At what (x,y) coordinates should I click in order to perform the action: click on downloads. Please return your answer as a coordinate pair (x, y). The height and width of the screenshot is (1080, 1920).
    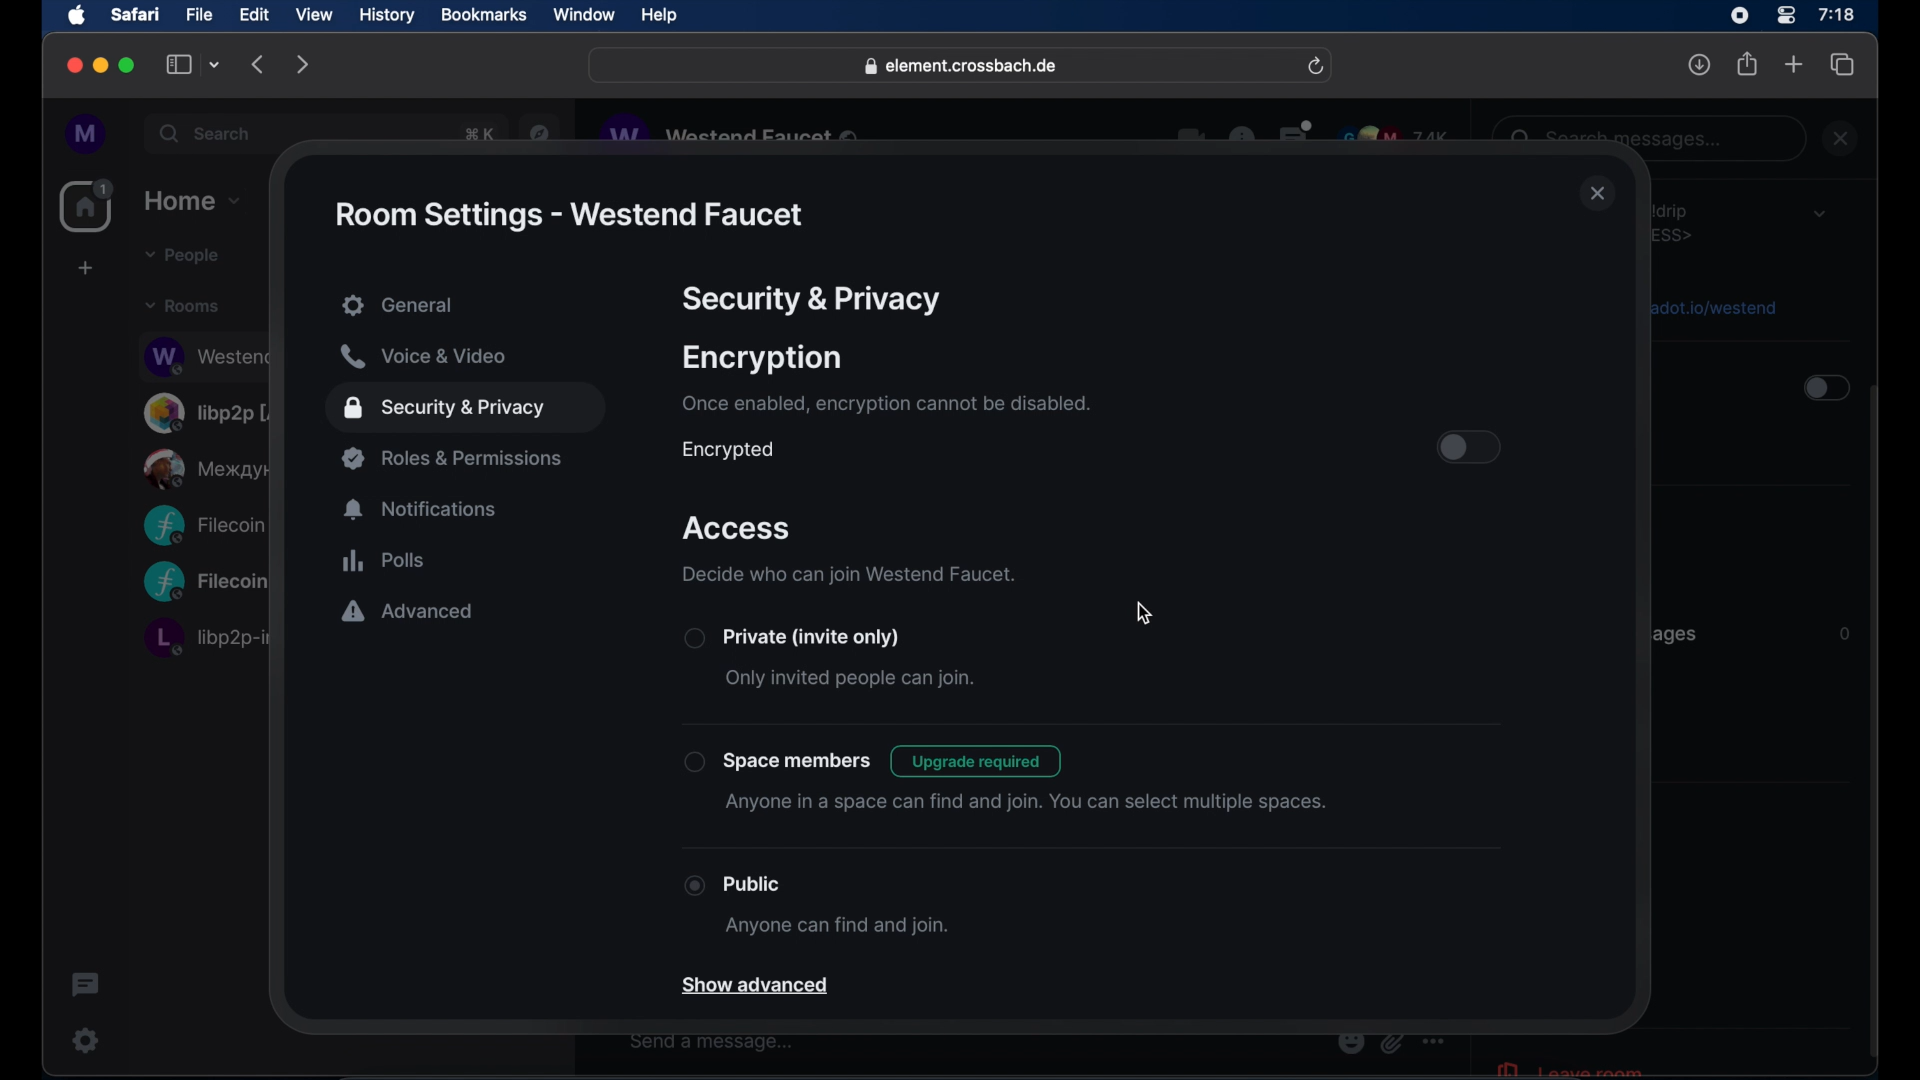
    Looking at the image, I should click on (1700, 64).